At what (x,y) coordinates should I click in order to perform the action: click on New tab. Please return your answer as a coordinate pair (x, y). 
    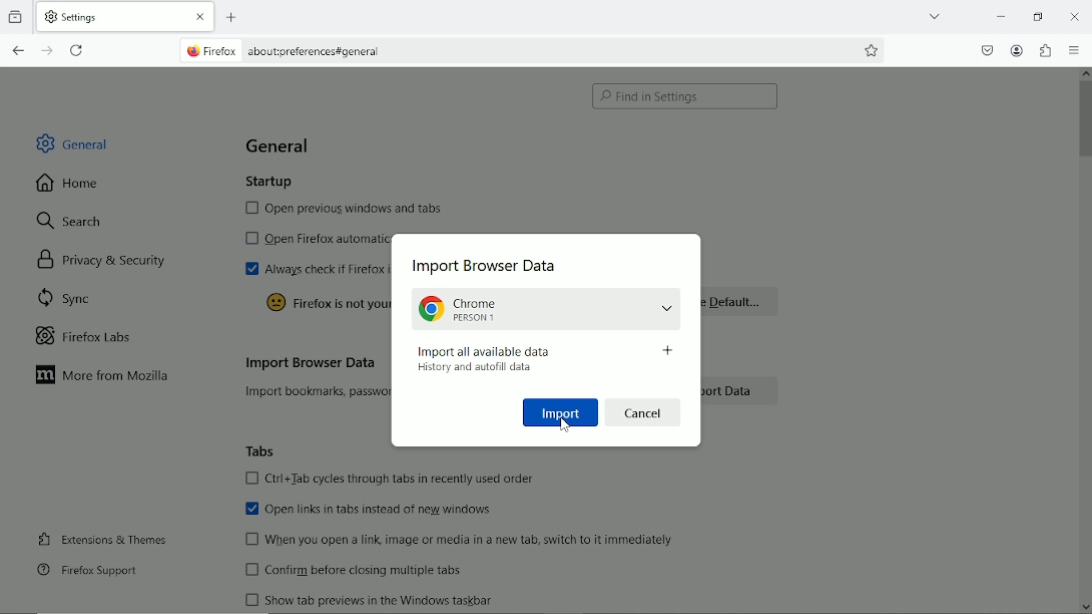
    Looking at the image, I should click on (232, 18).